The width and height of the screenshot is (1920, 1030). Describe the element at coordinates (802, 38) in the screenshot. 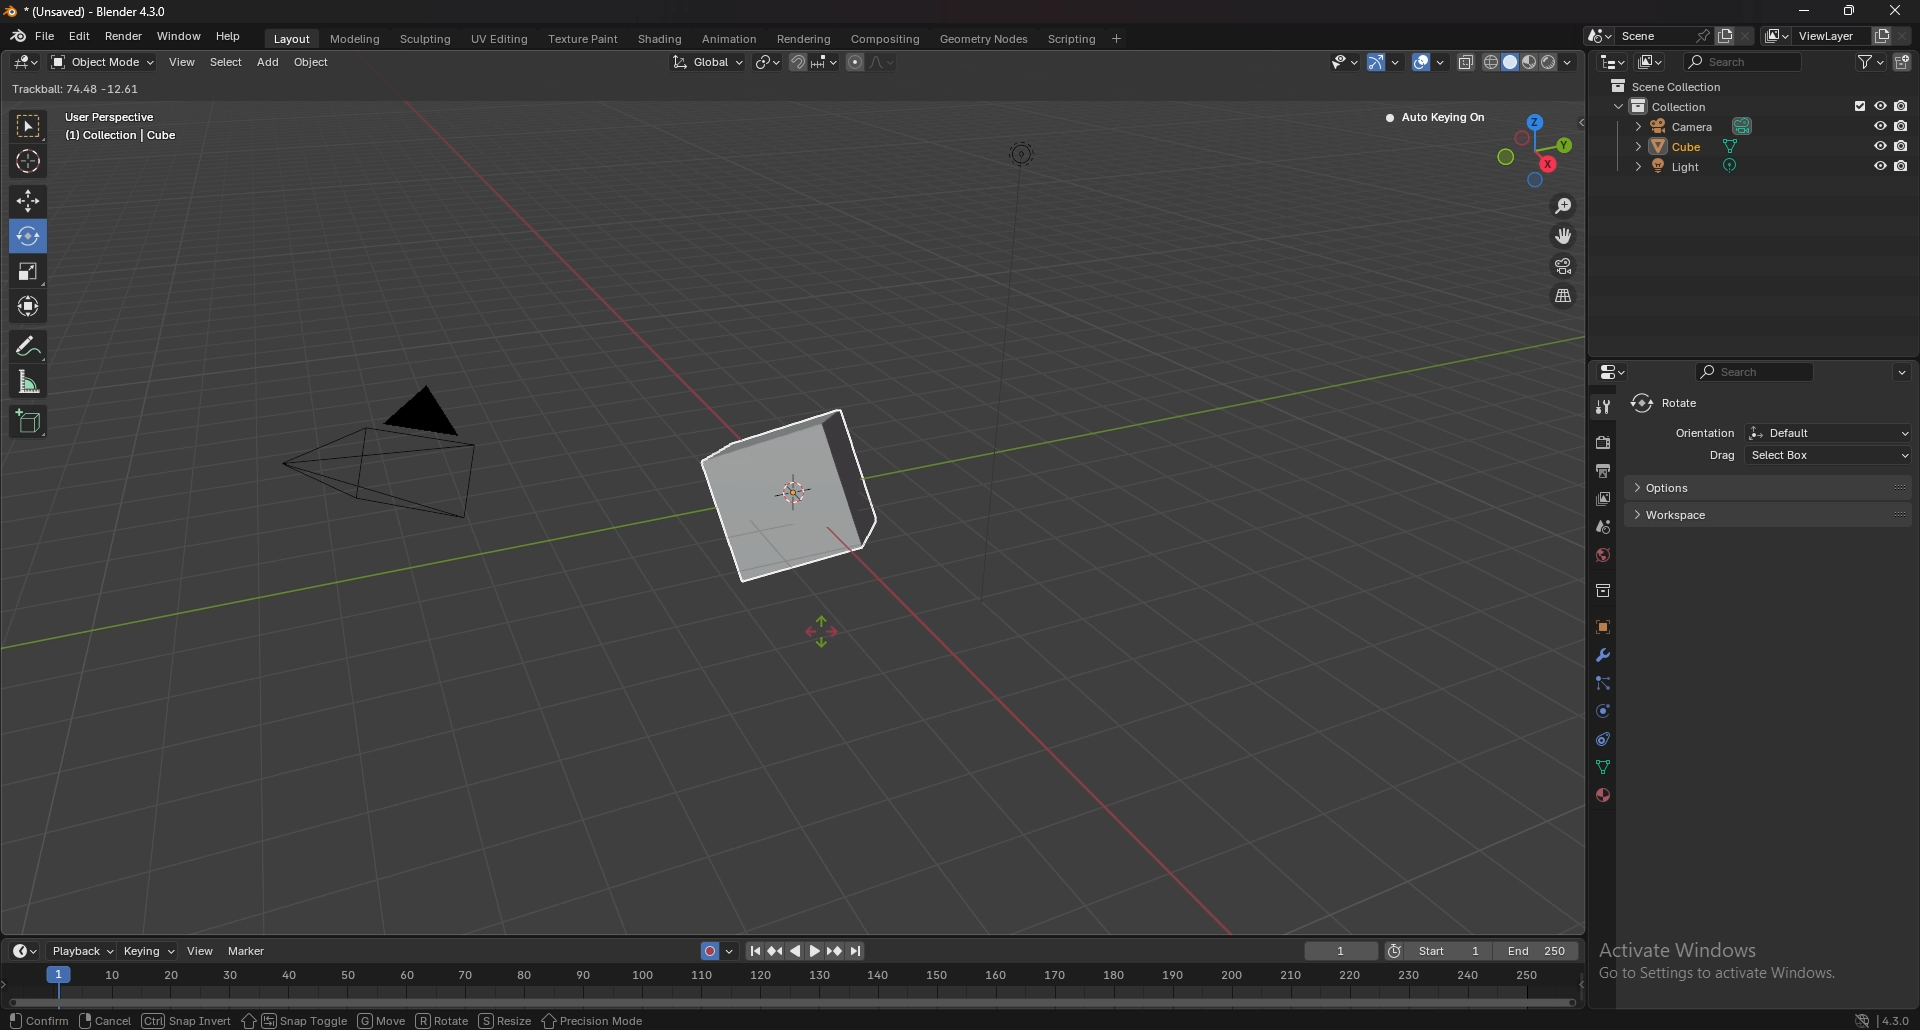

I see `rendering` at that location.